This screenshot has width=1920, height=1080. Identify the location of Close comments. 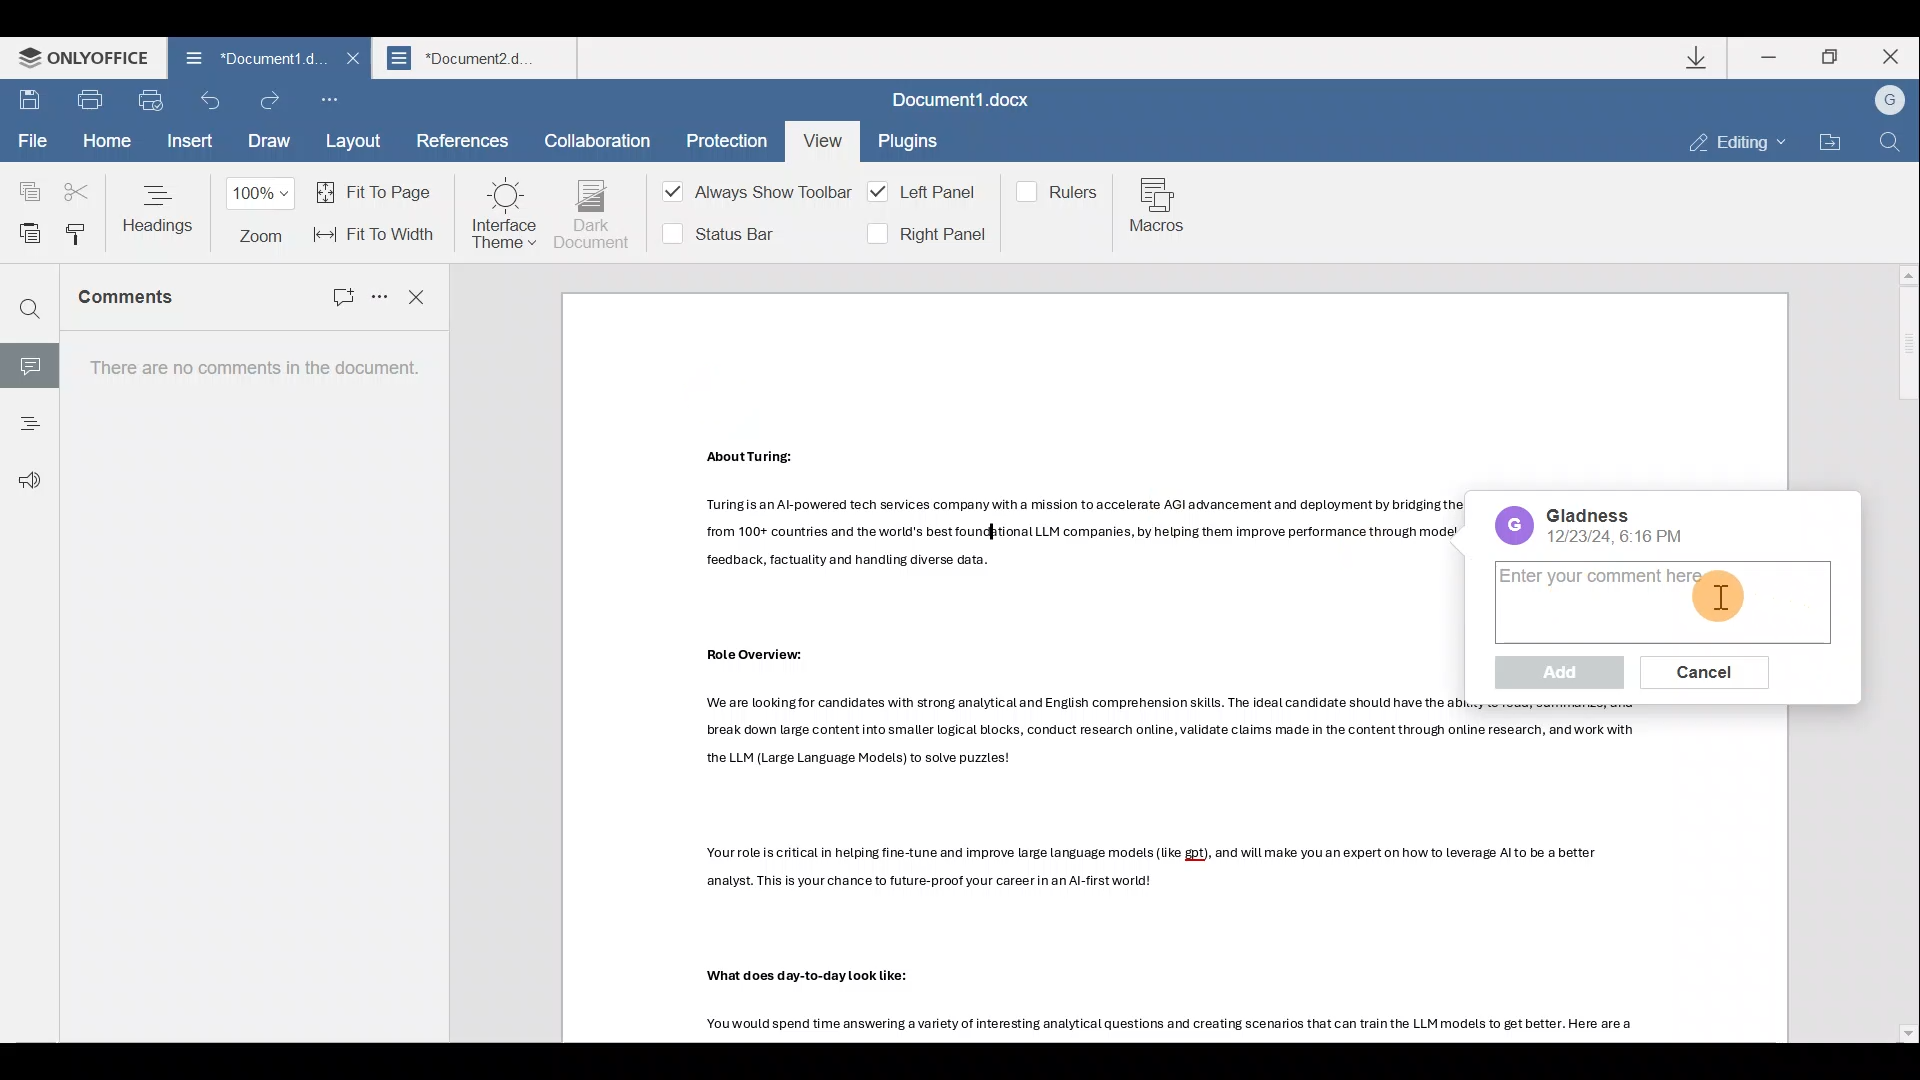
(418, 295).